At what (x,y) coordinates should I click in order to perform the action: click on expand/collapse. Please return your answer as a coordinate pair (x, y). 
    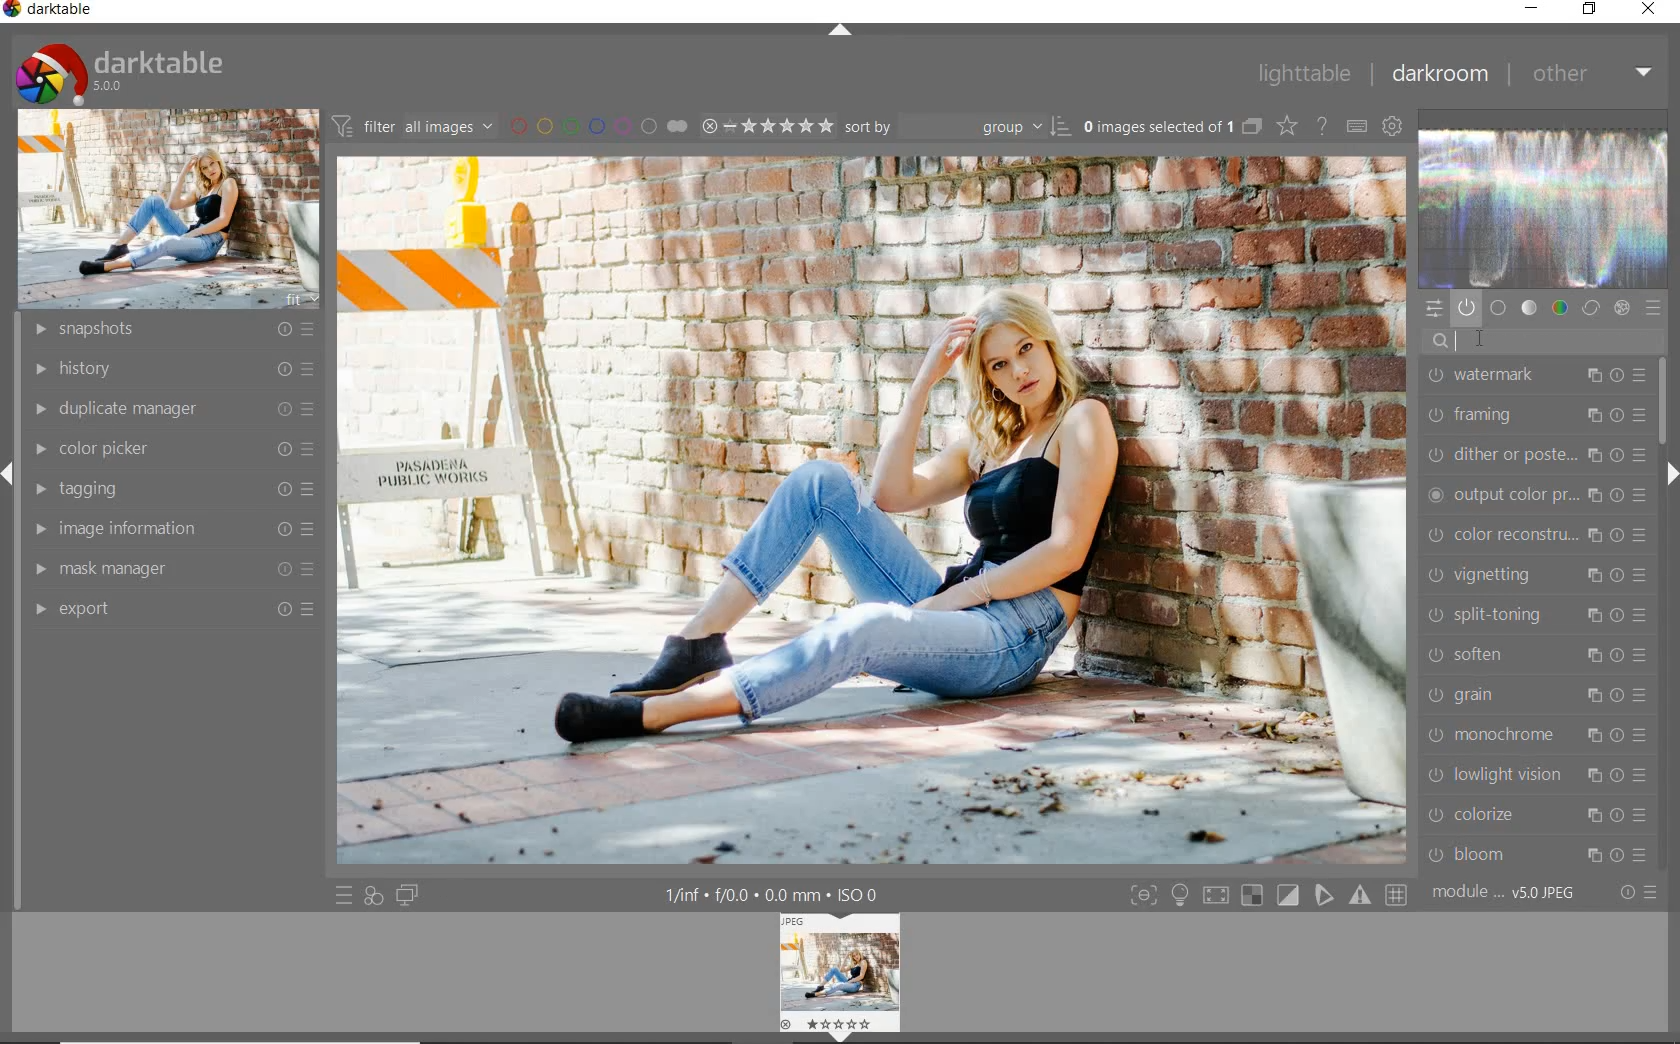
    Looking at the image, I should click on (844, 34).